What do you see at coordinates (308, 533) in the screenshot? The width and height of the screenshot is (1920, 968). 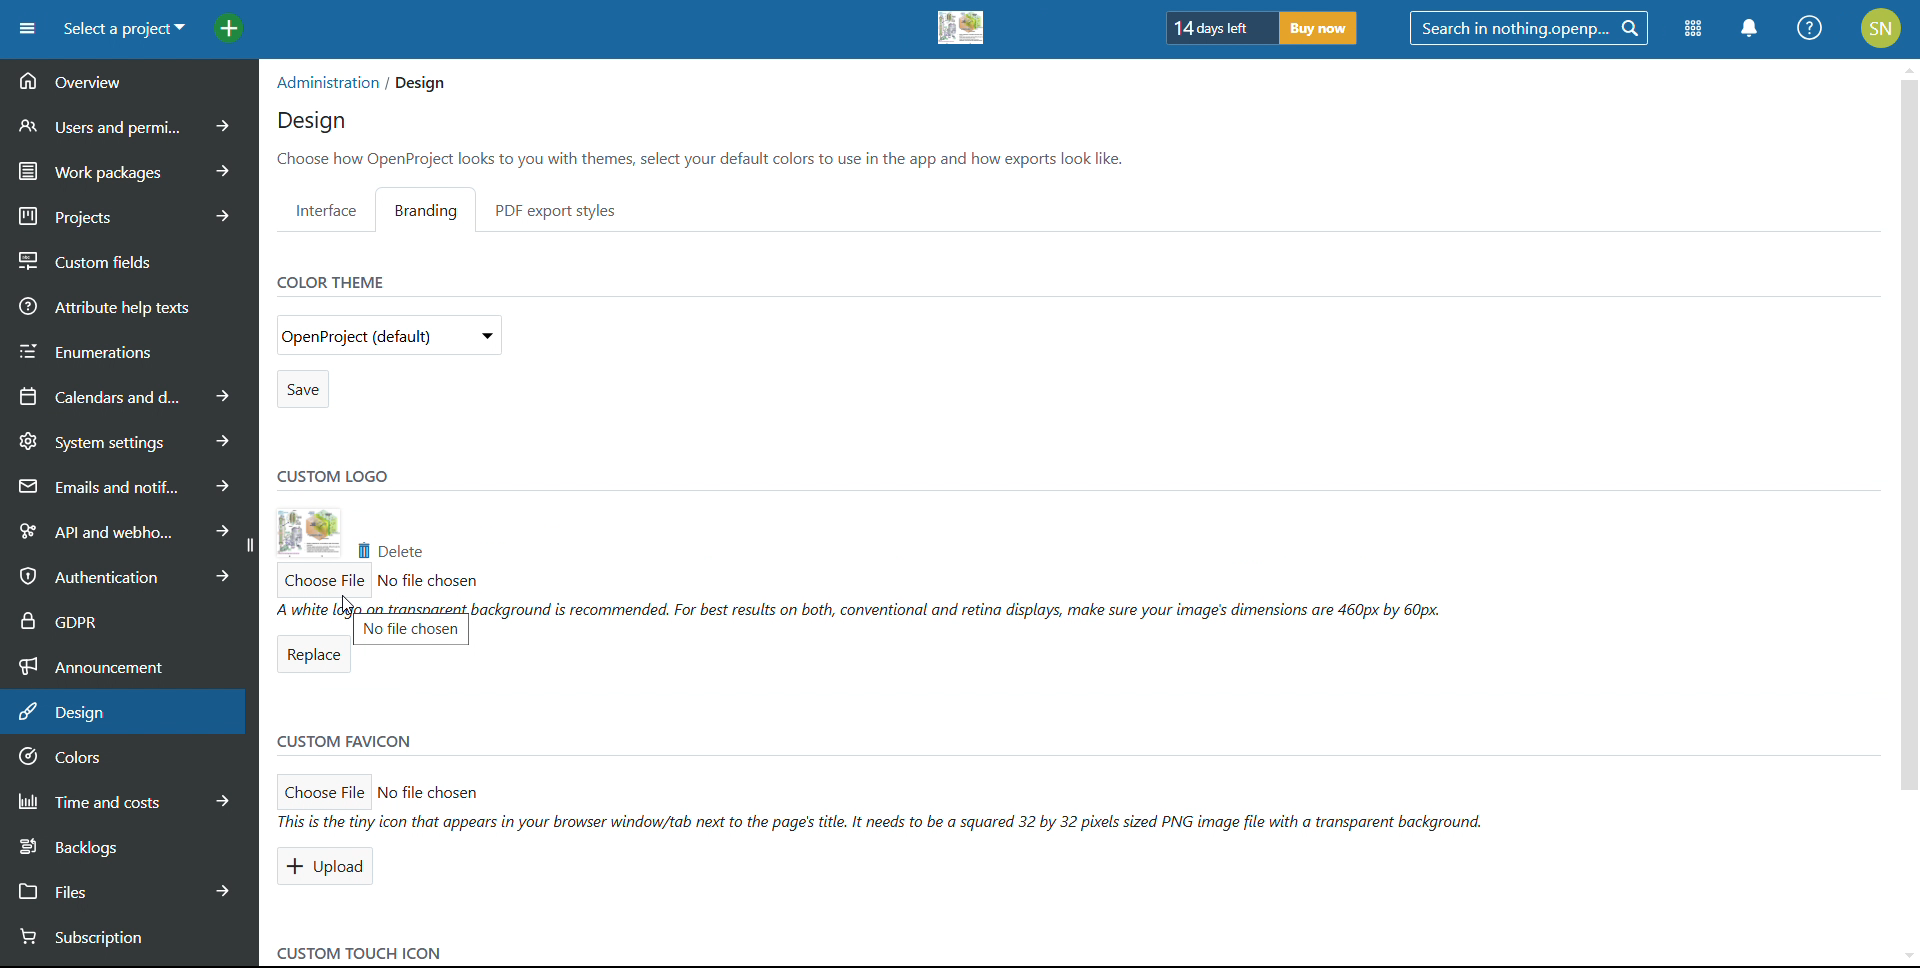 I see `logo preview` at bounding box center [308, 533].